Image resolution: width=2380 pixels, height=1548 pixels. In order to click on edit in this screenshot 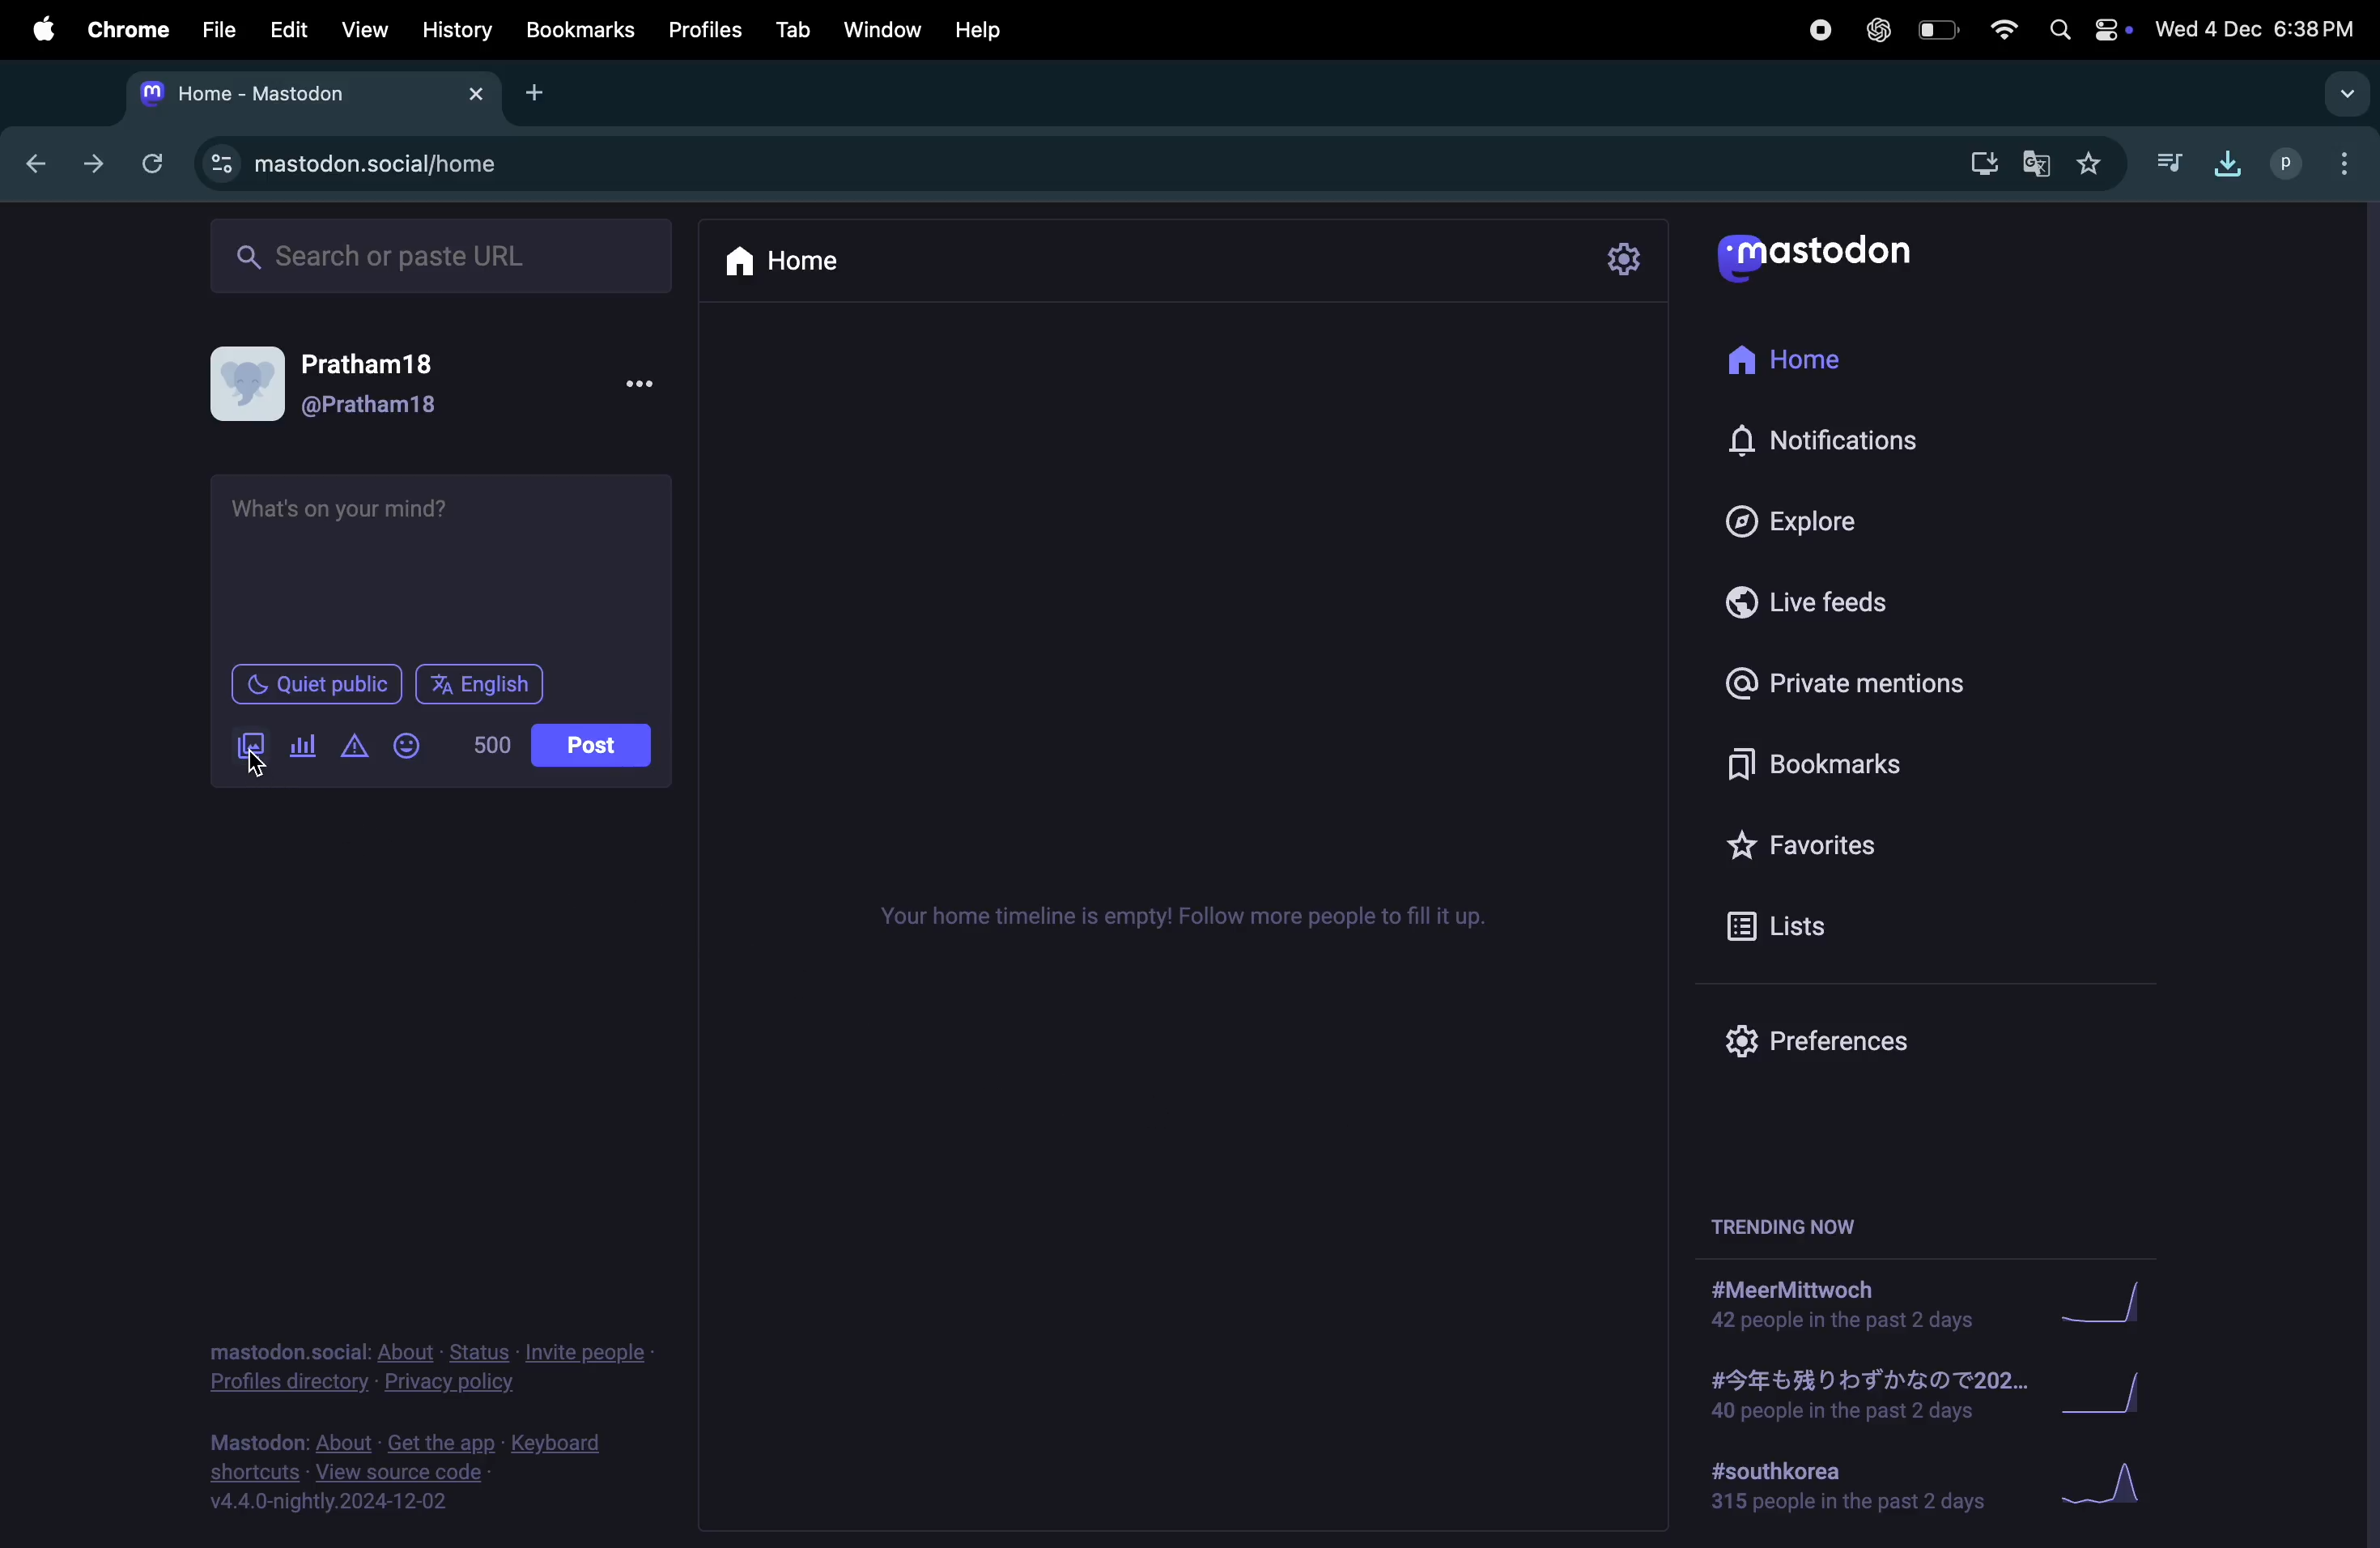, I will do `click(288, 28)`.